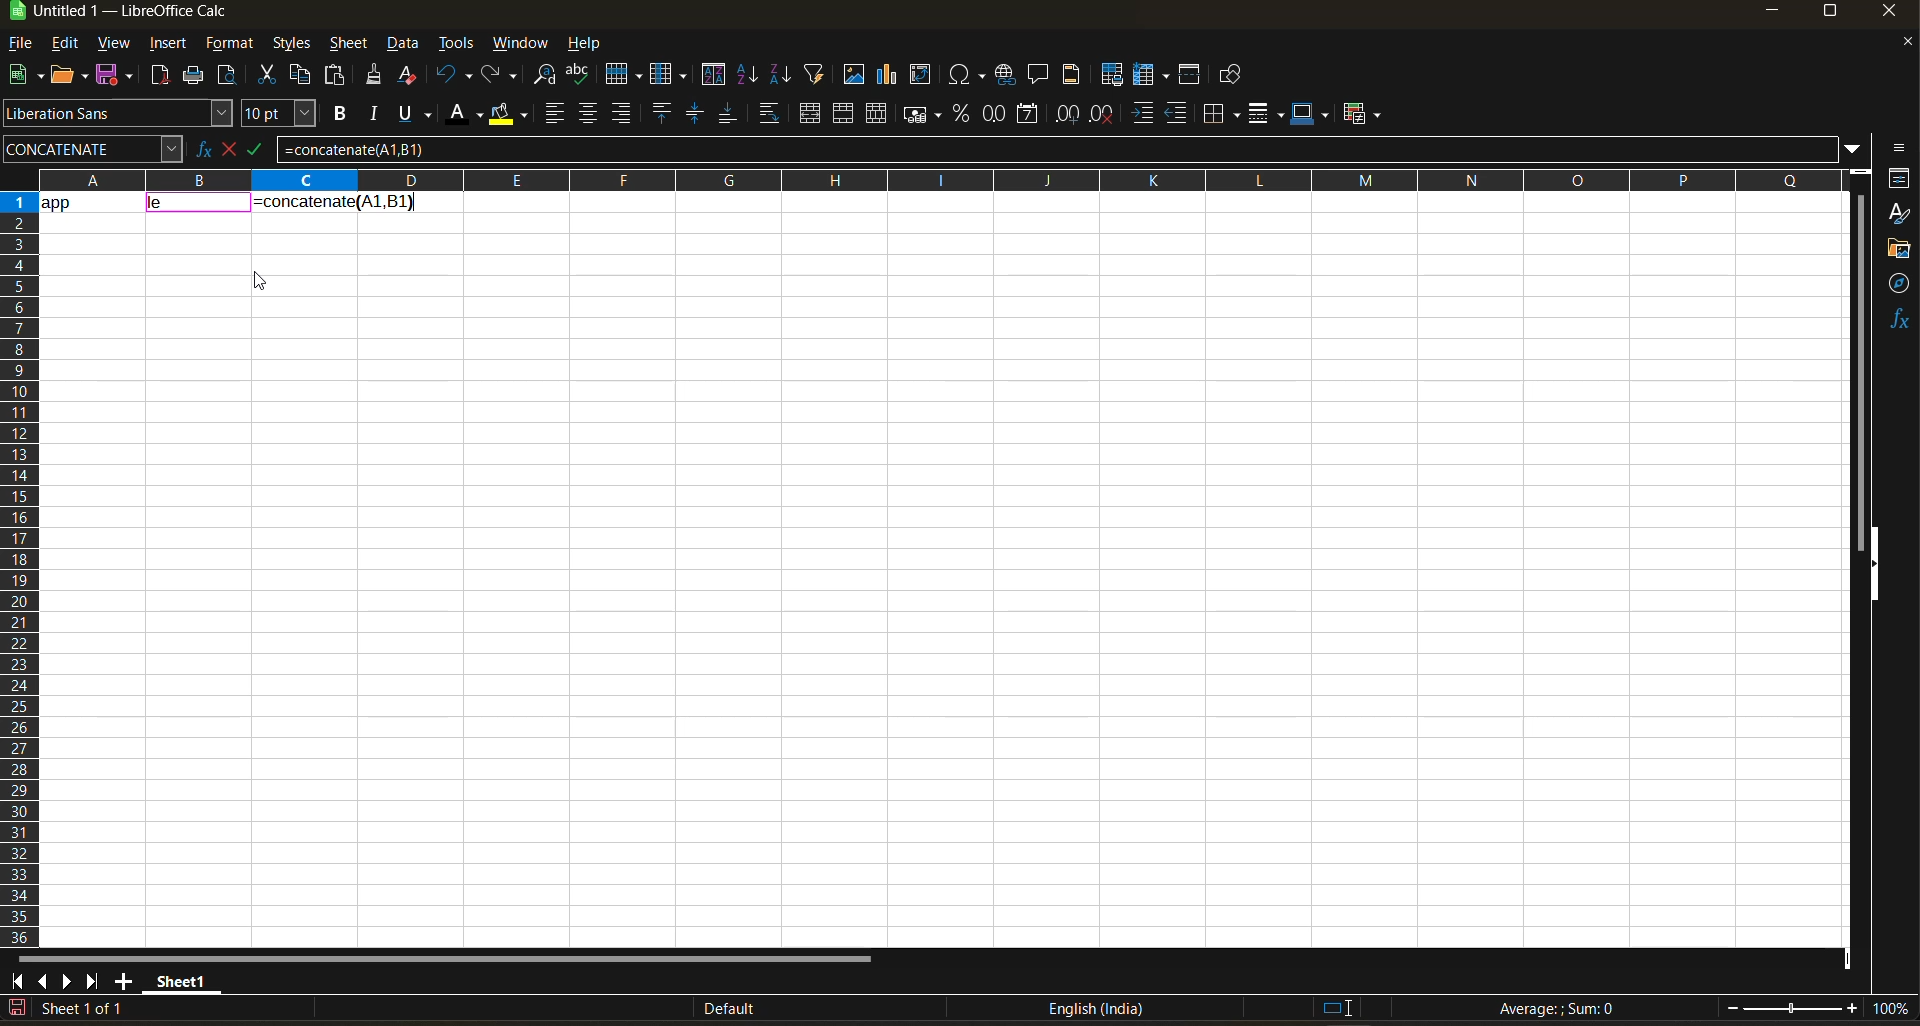 The width and height of the screenshot is (1920, 1026). Describe the element at coordinates (1067, 115) in the screenshot. I see `add decimal place` at that location.